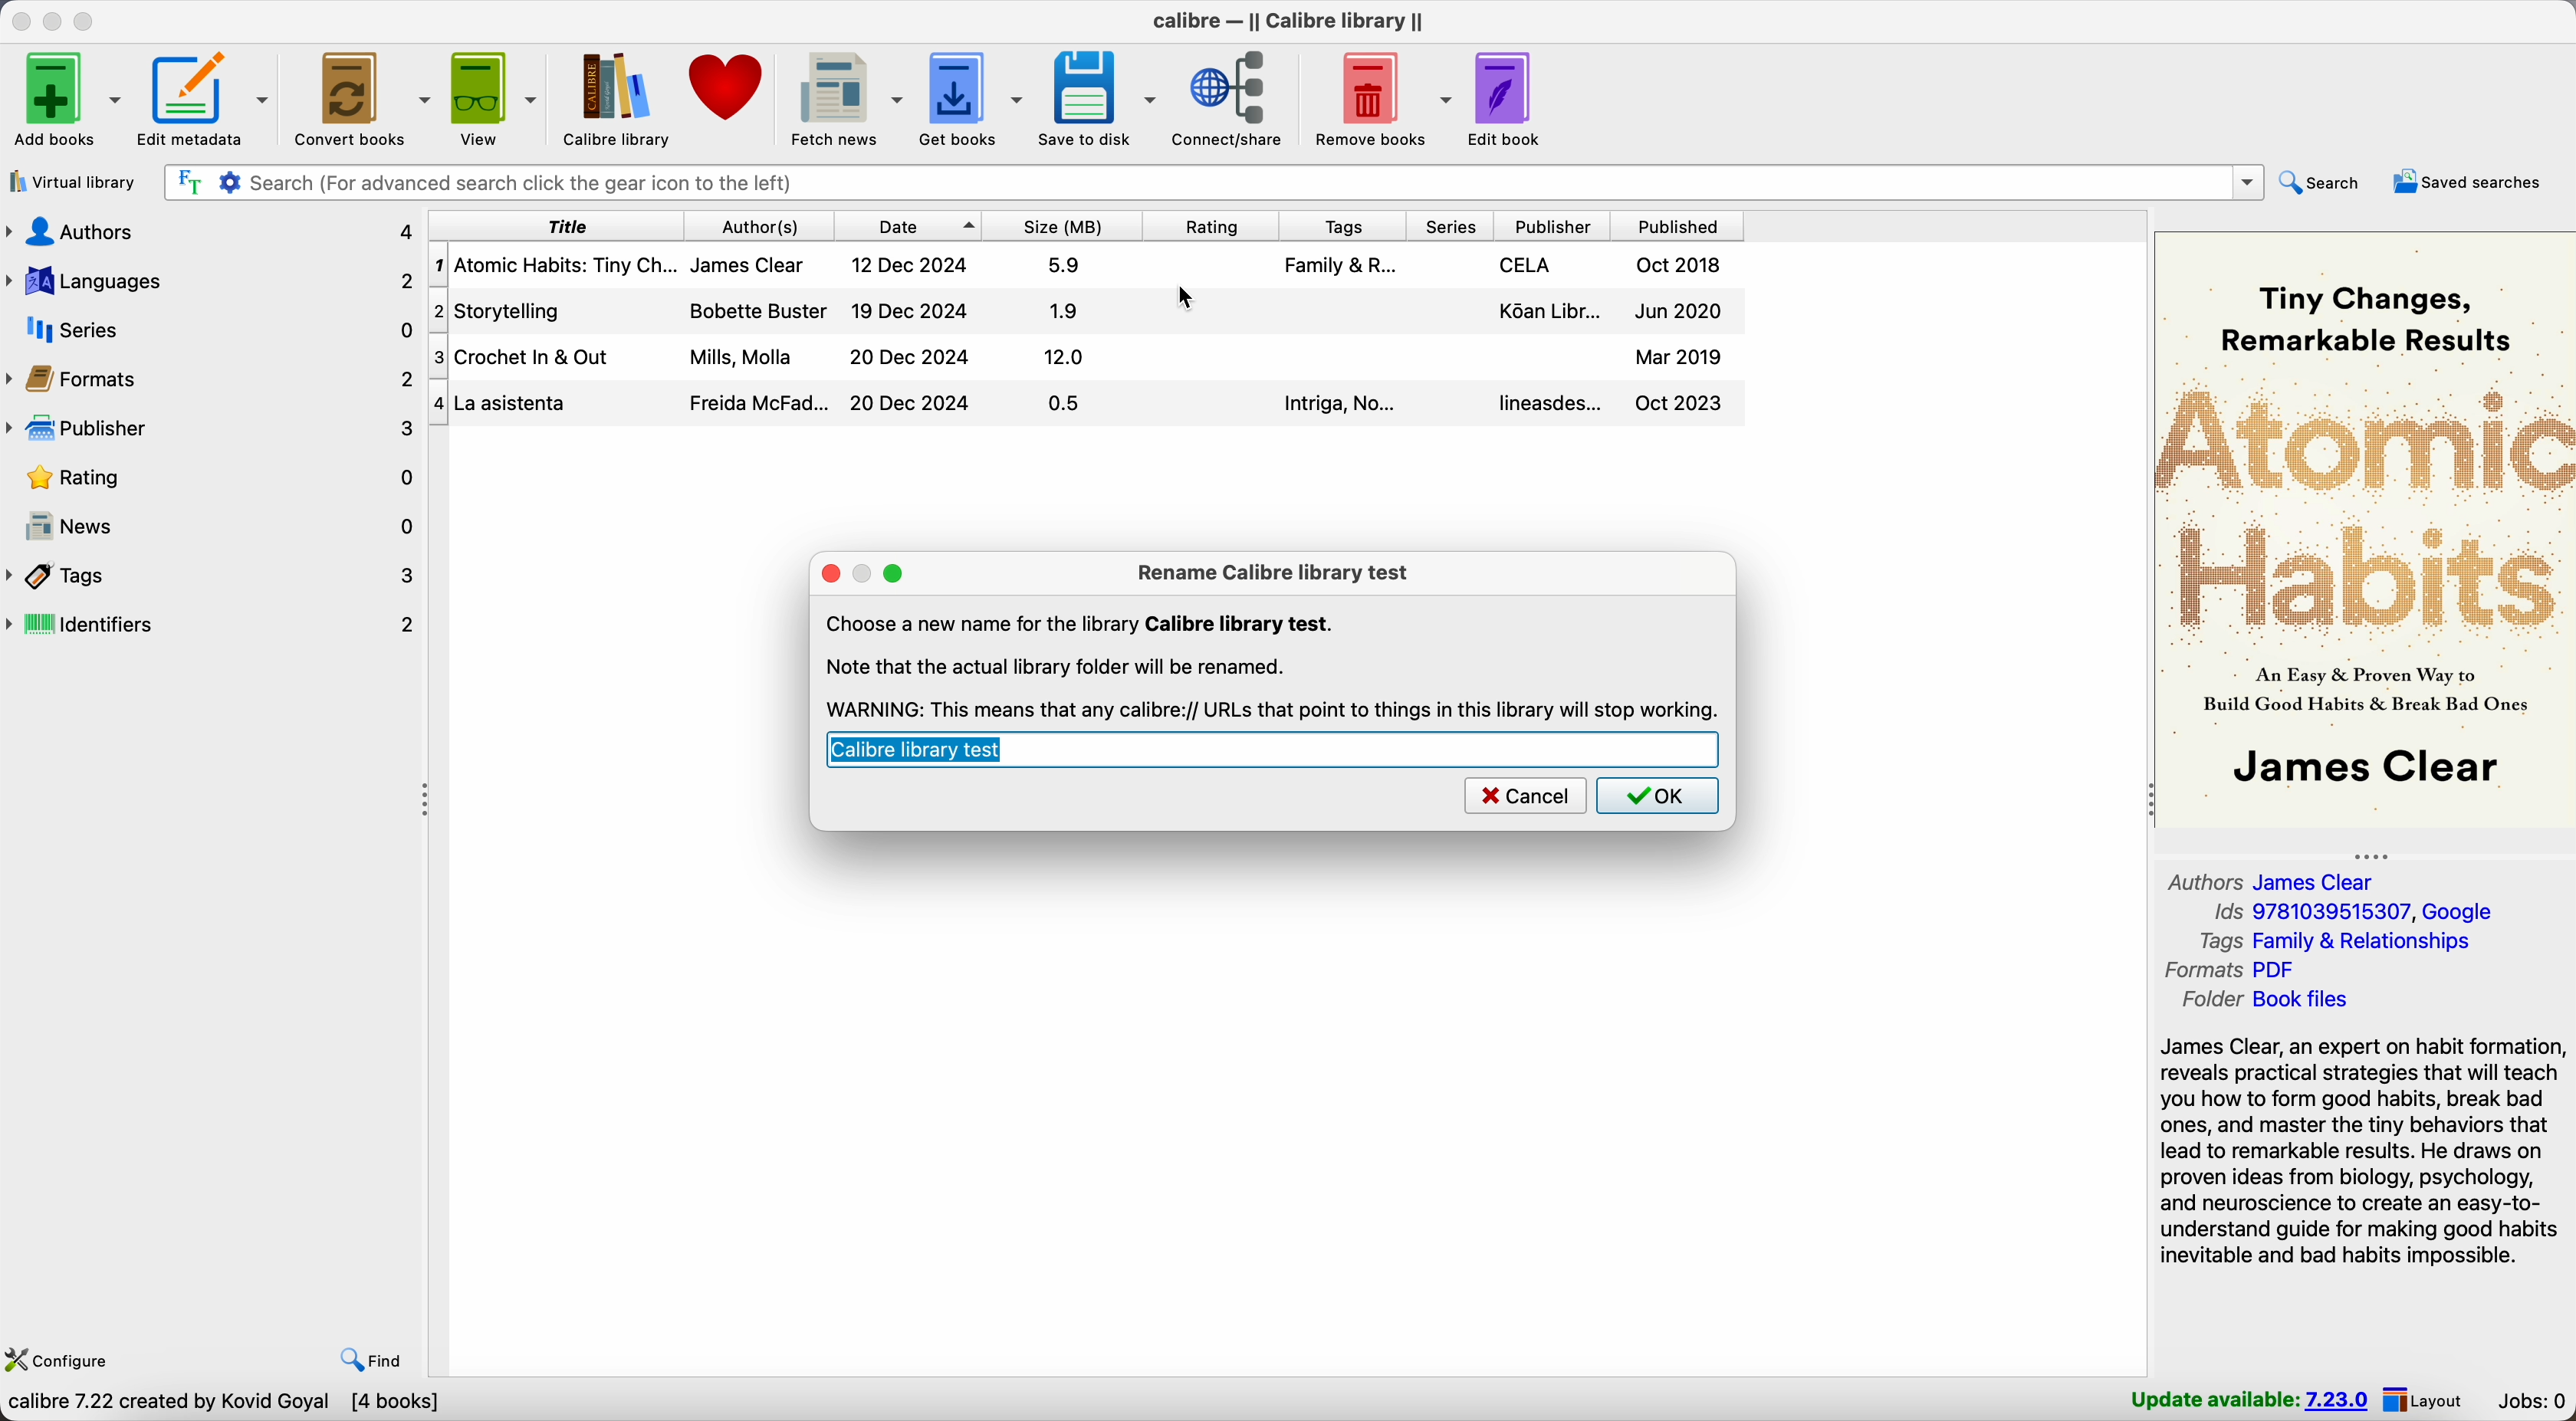  What do you see at coordinates (1275, 575) in the screenshot?
I see `rename Calibre library test` at bounding box center [1275, 575].